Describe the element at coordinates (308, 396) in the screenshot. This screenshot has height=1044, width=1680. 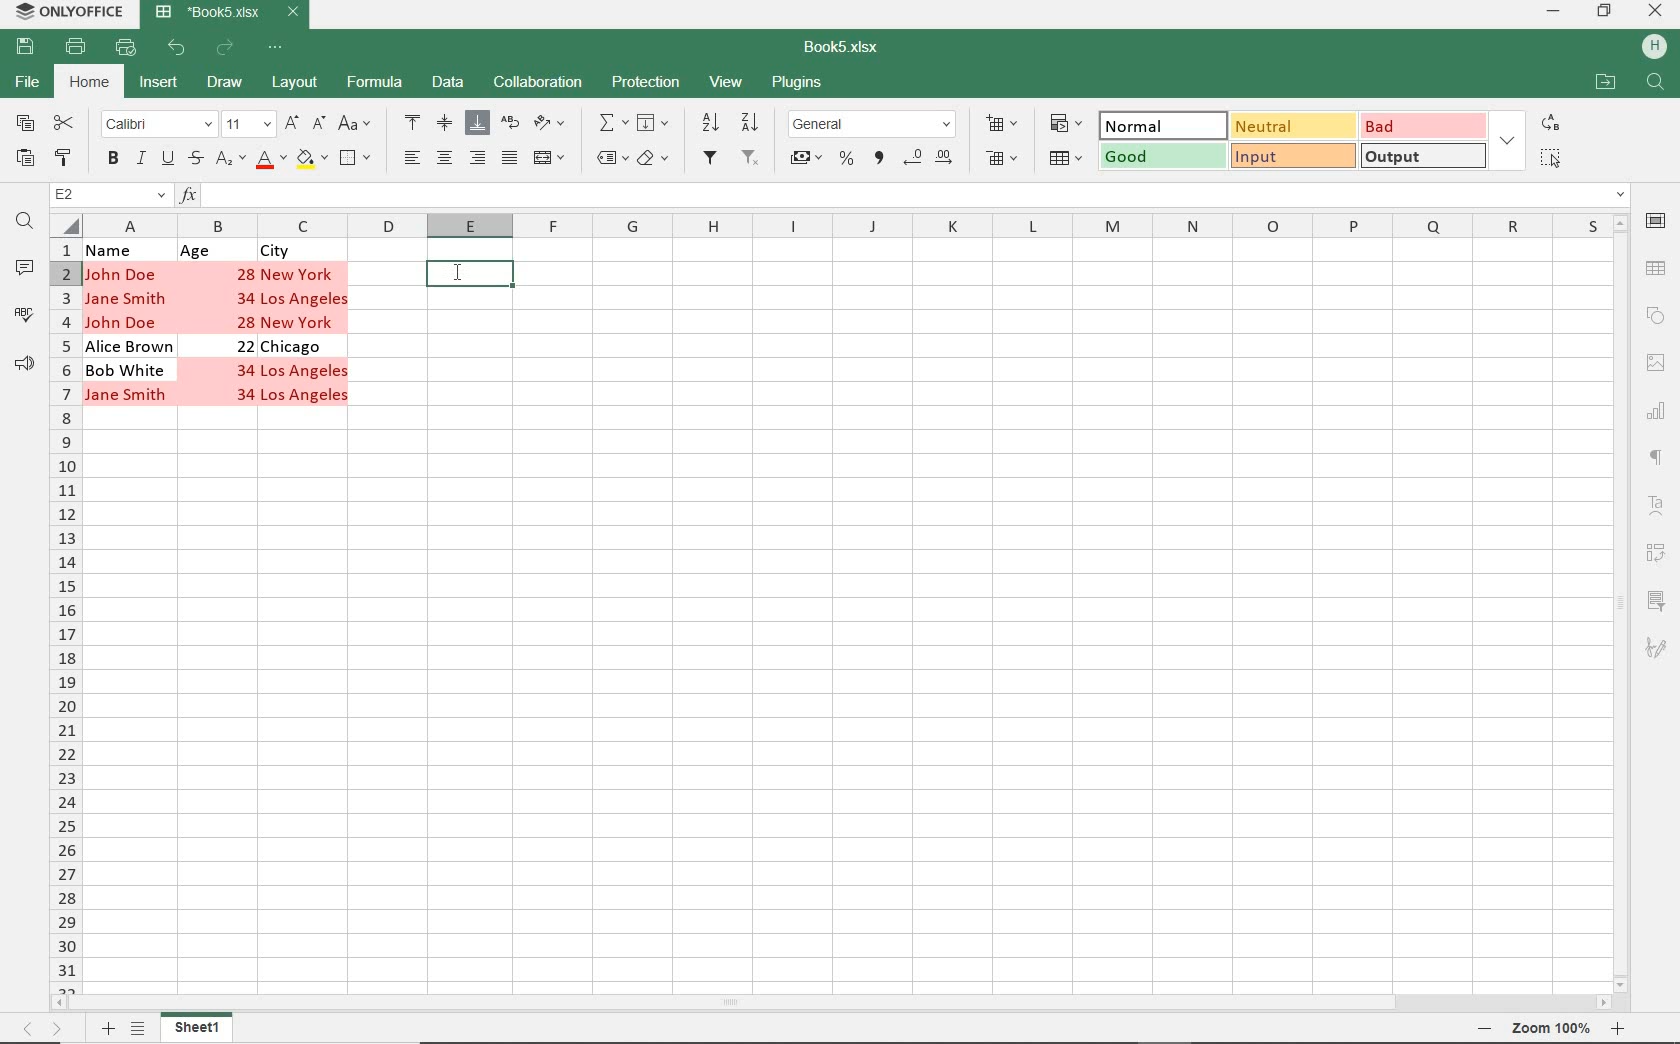
I see `Los Angeles` at that location.